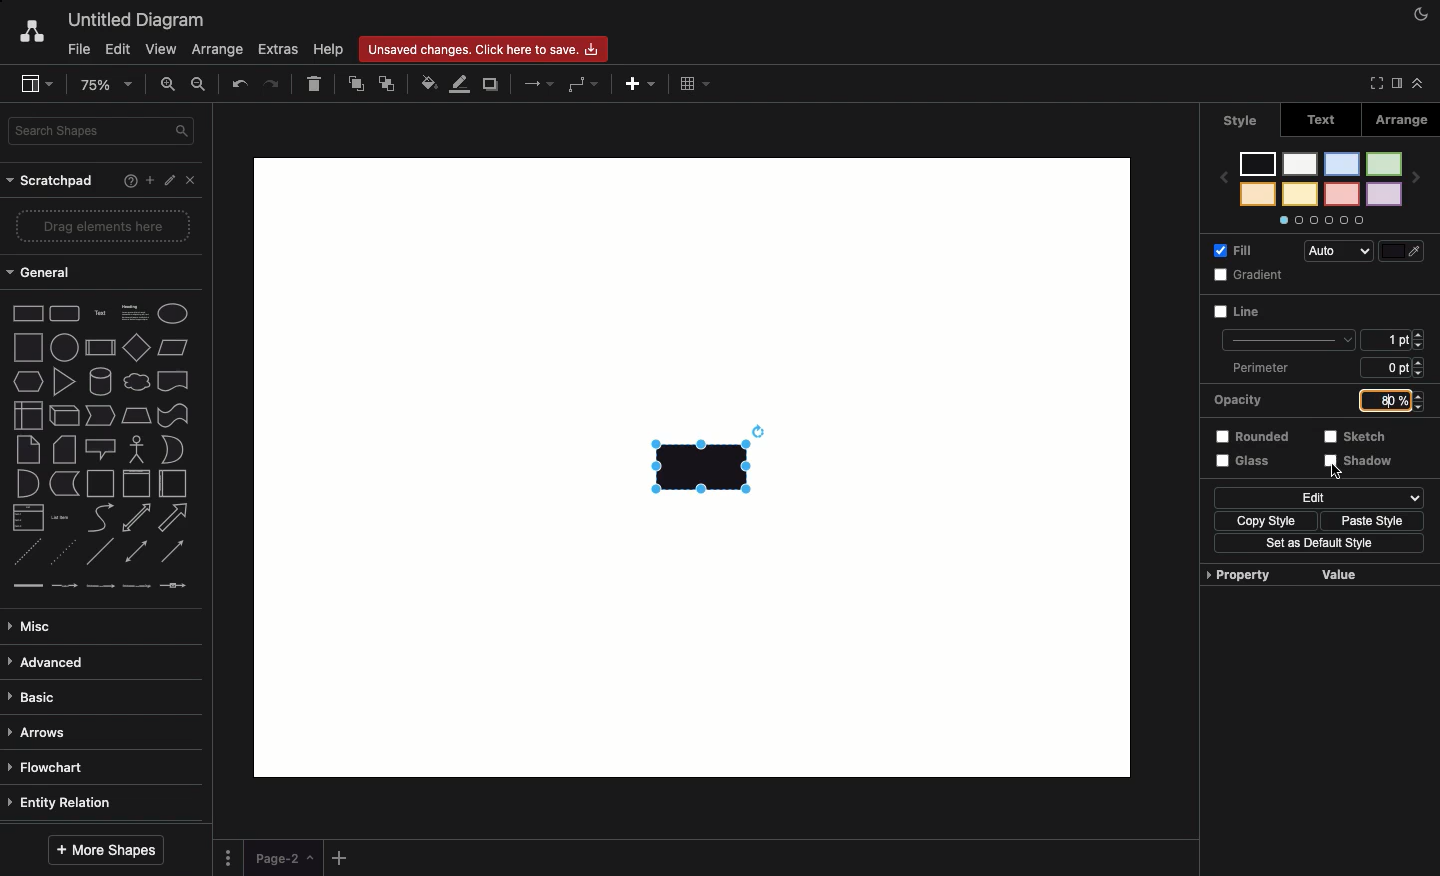 This screenshot has width=1440, height=876. What do you see at coordinates (1245, 277) in the screenshot?
I see `Gradient` at bounding box center [1245, 277].